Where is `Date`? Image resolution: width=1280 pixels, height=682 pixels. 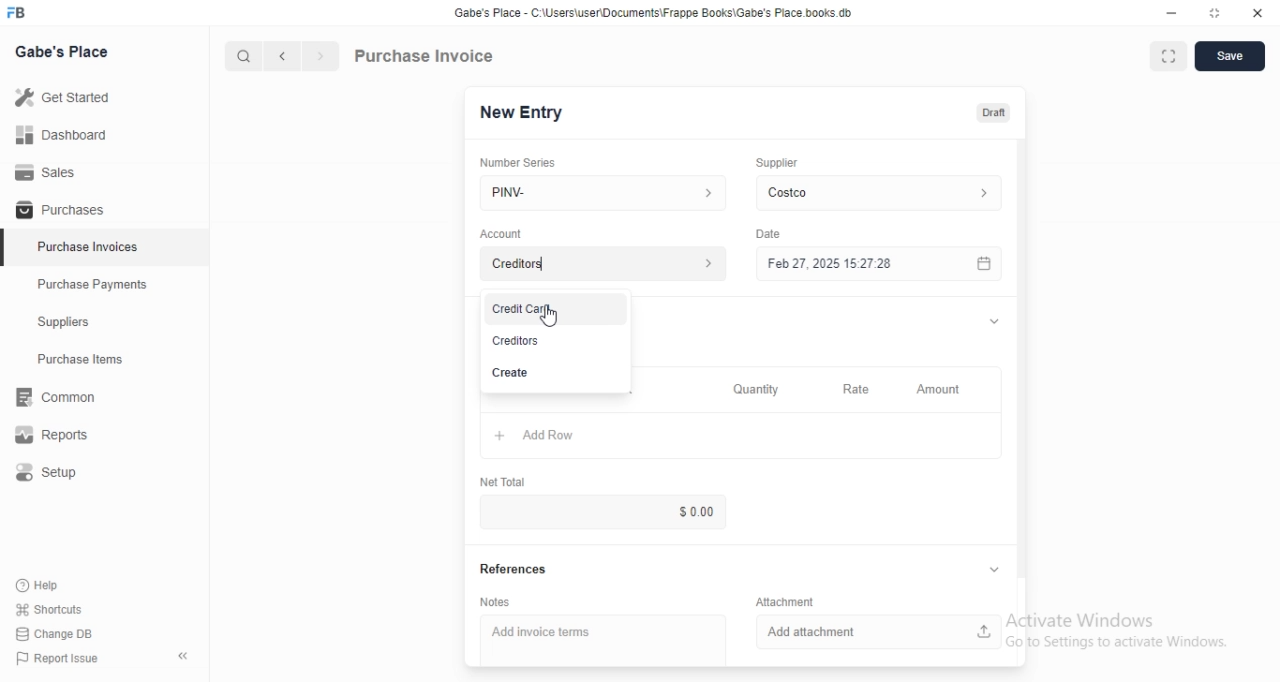 Date is located at coordinates (768, 234).